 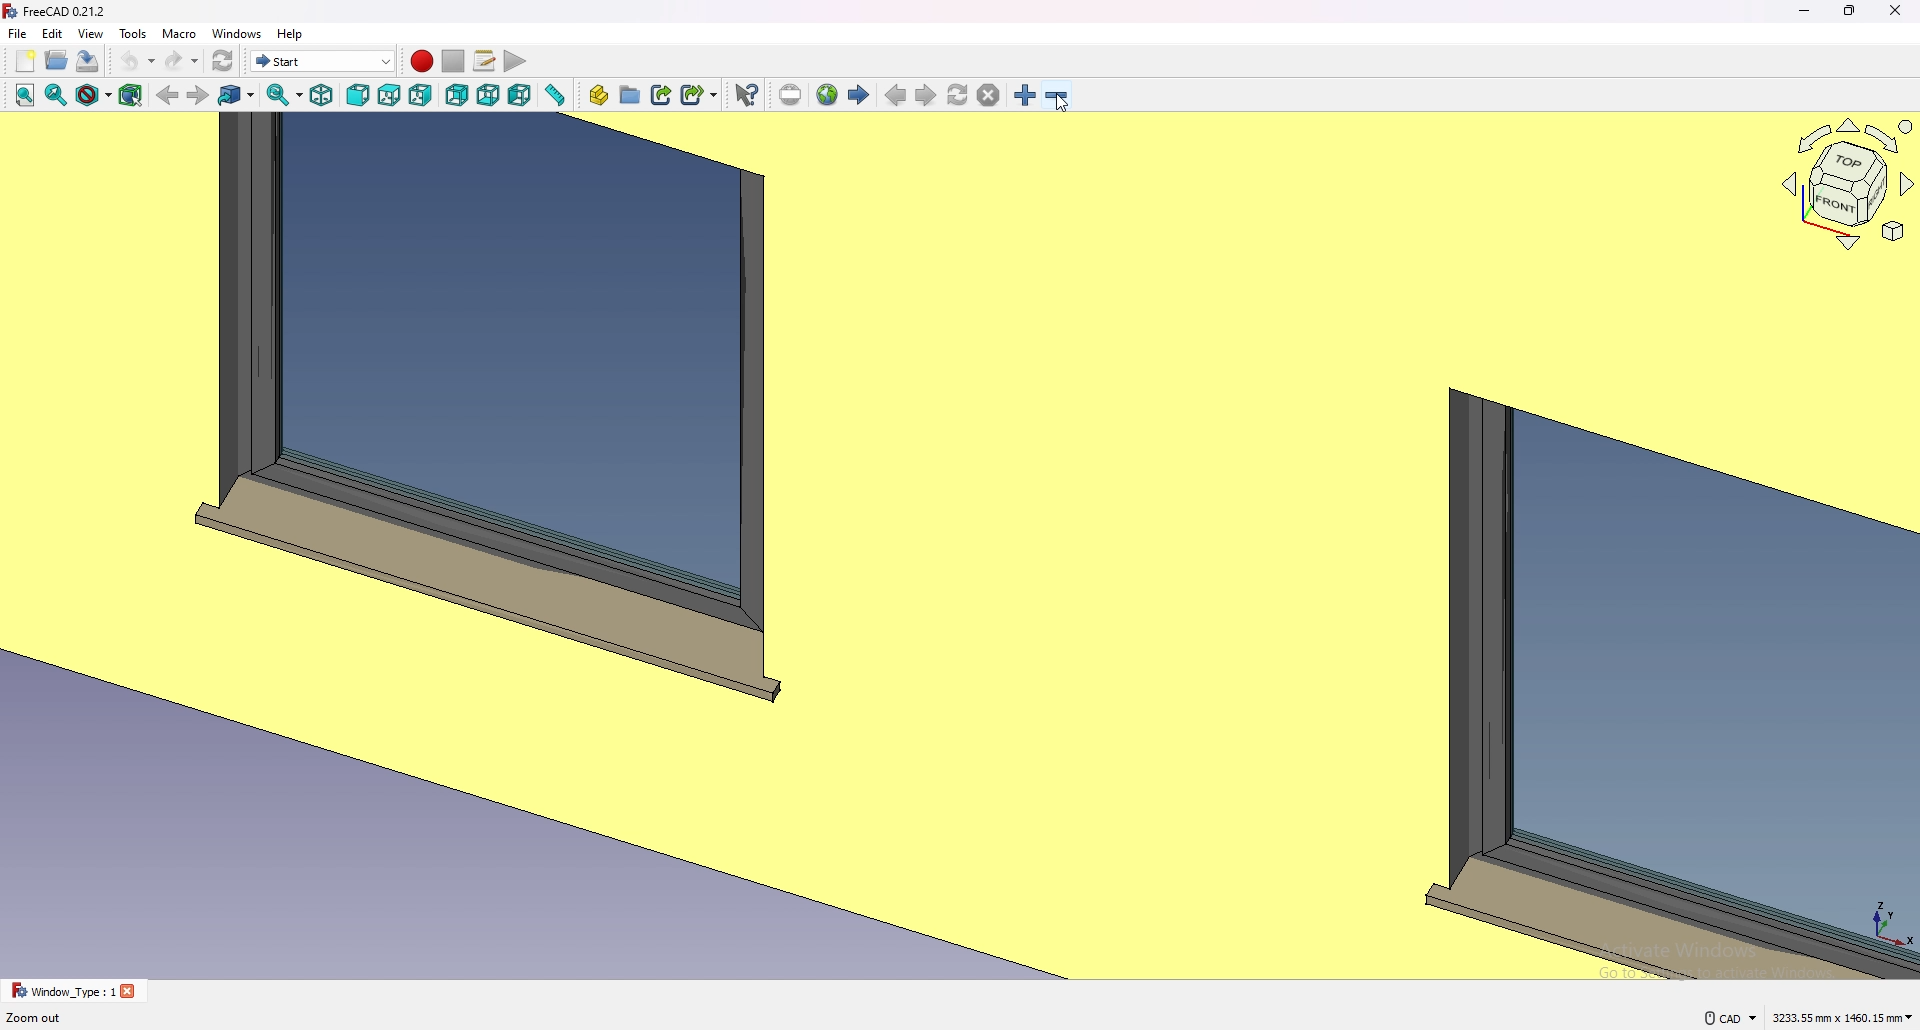 I want to click on macro recording, so click(x=421, y=61).